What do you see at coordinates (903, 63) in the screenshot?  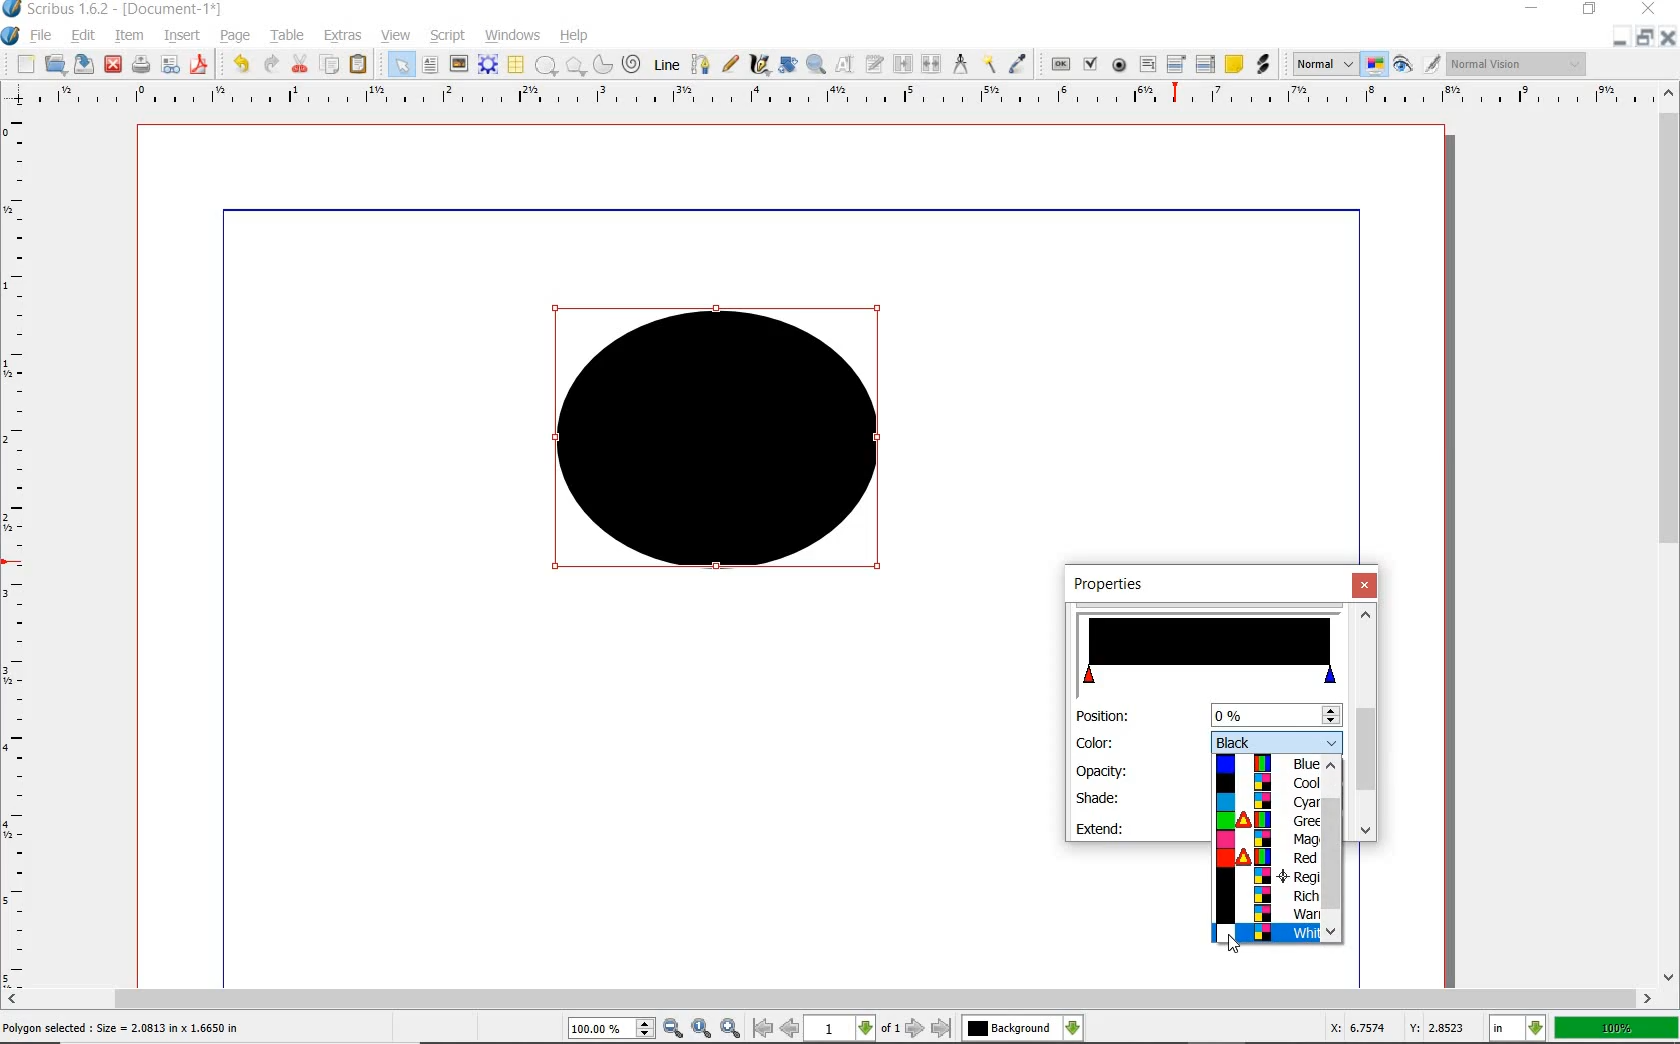 I see `LINK TEXT FRAME` at bounding box center [903, 63].